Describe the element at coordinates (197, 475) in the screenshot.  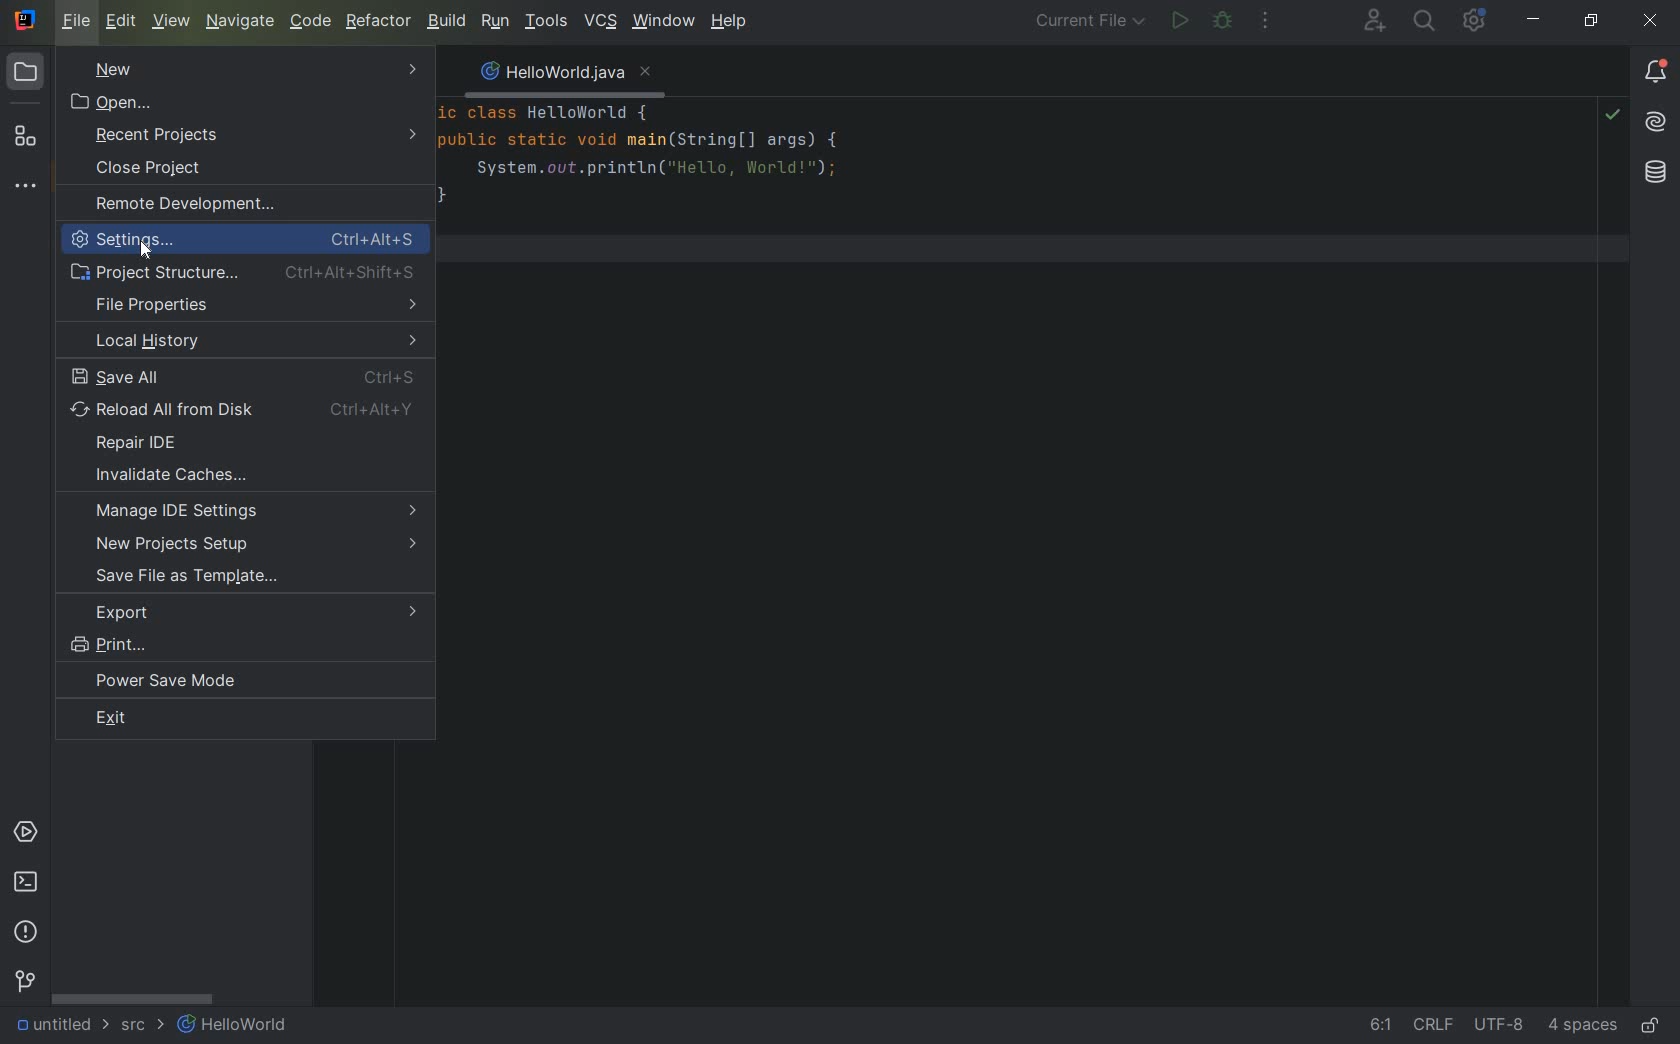
I see `invalidate caches` at that location.